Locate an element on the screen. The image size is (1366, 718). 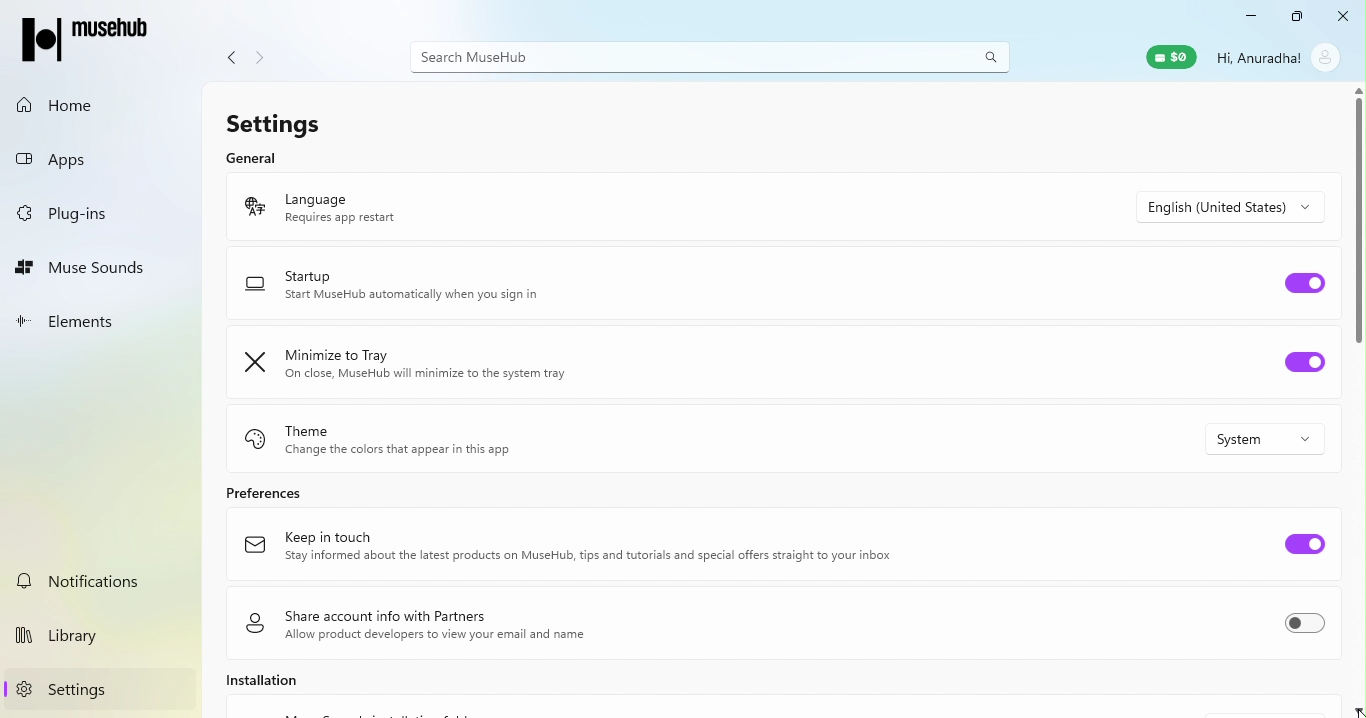
Theme is located at coordinates (461, 442).